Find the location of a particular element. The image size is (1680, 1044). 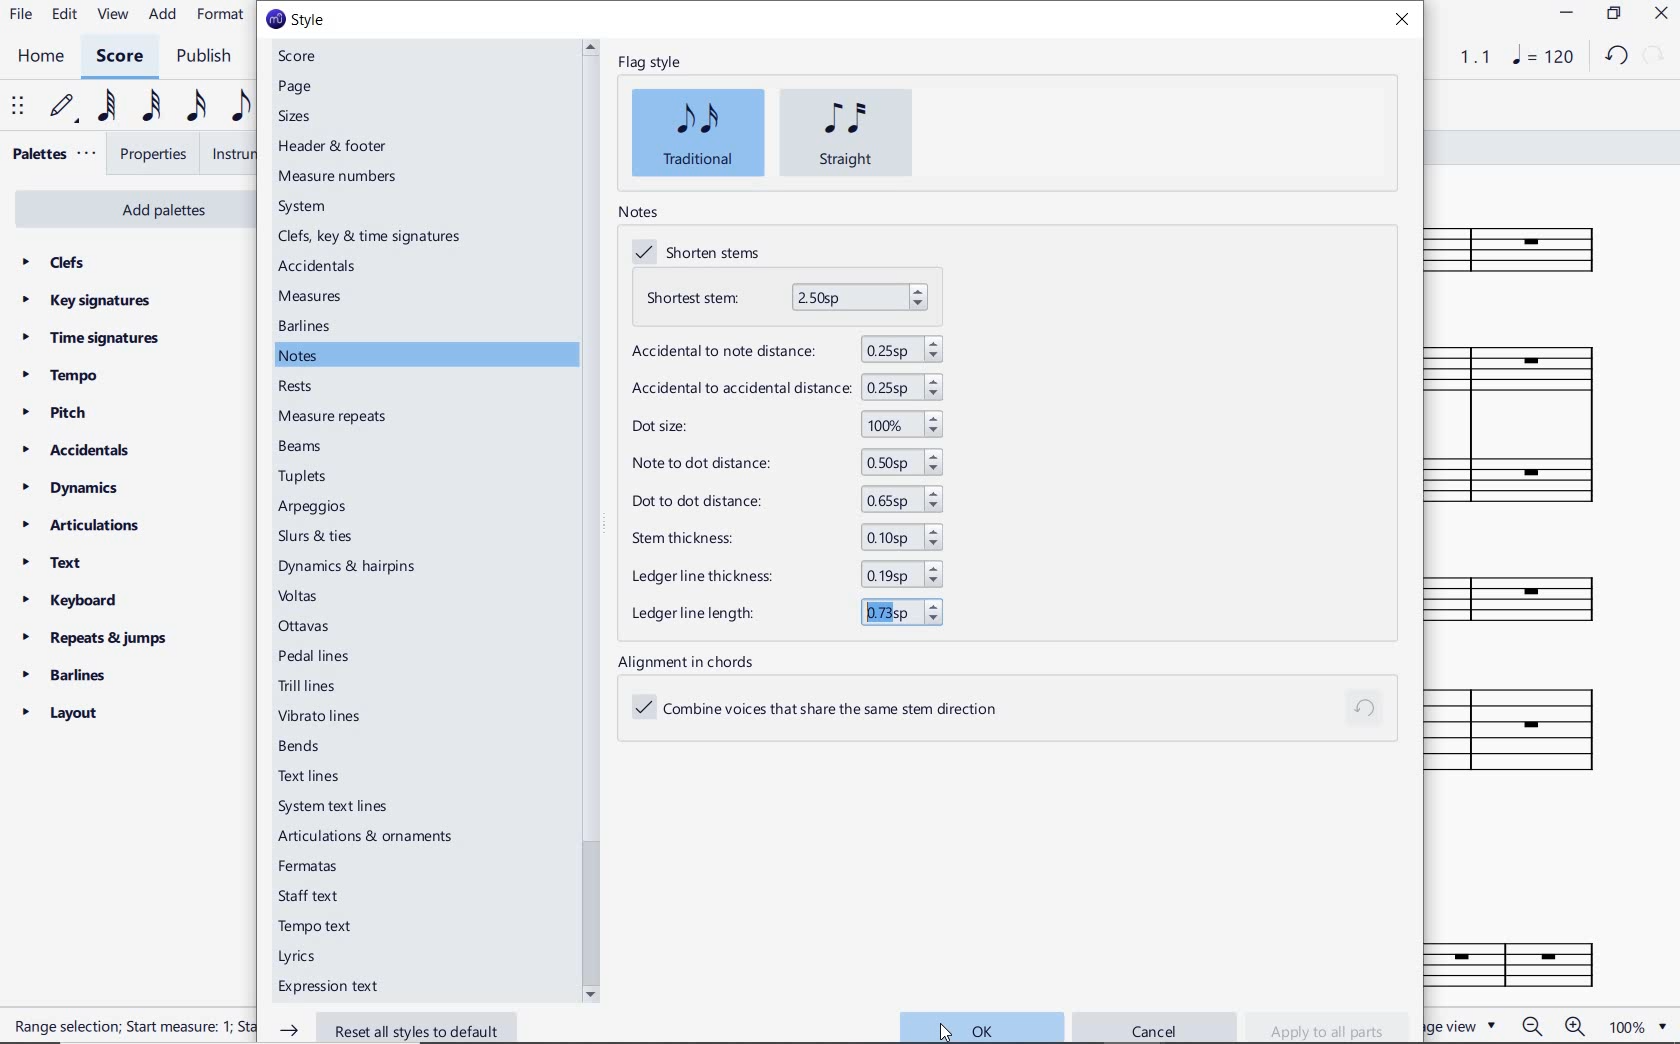

32nd note is located at coordinates (151, 109).